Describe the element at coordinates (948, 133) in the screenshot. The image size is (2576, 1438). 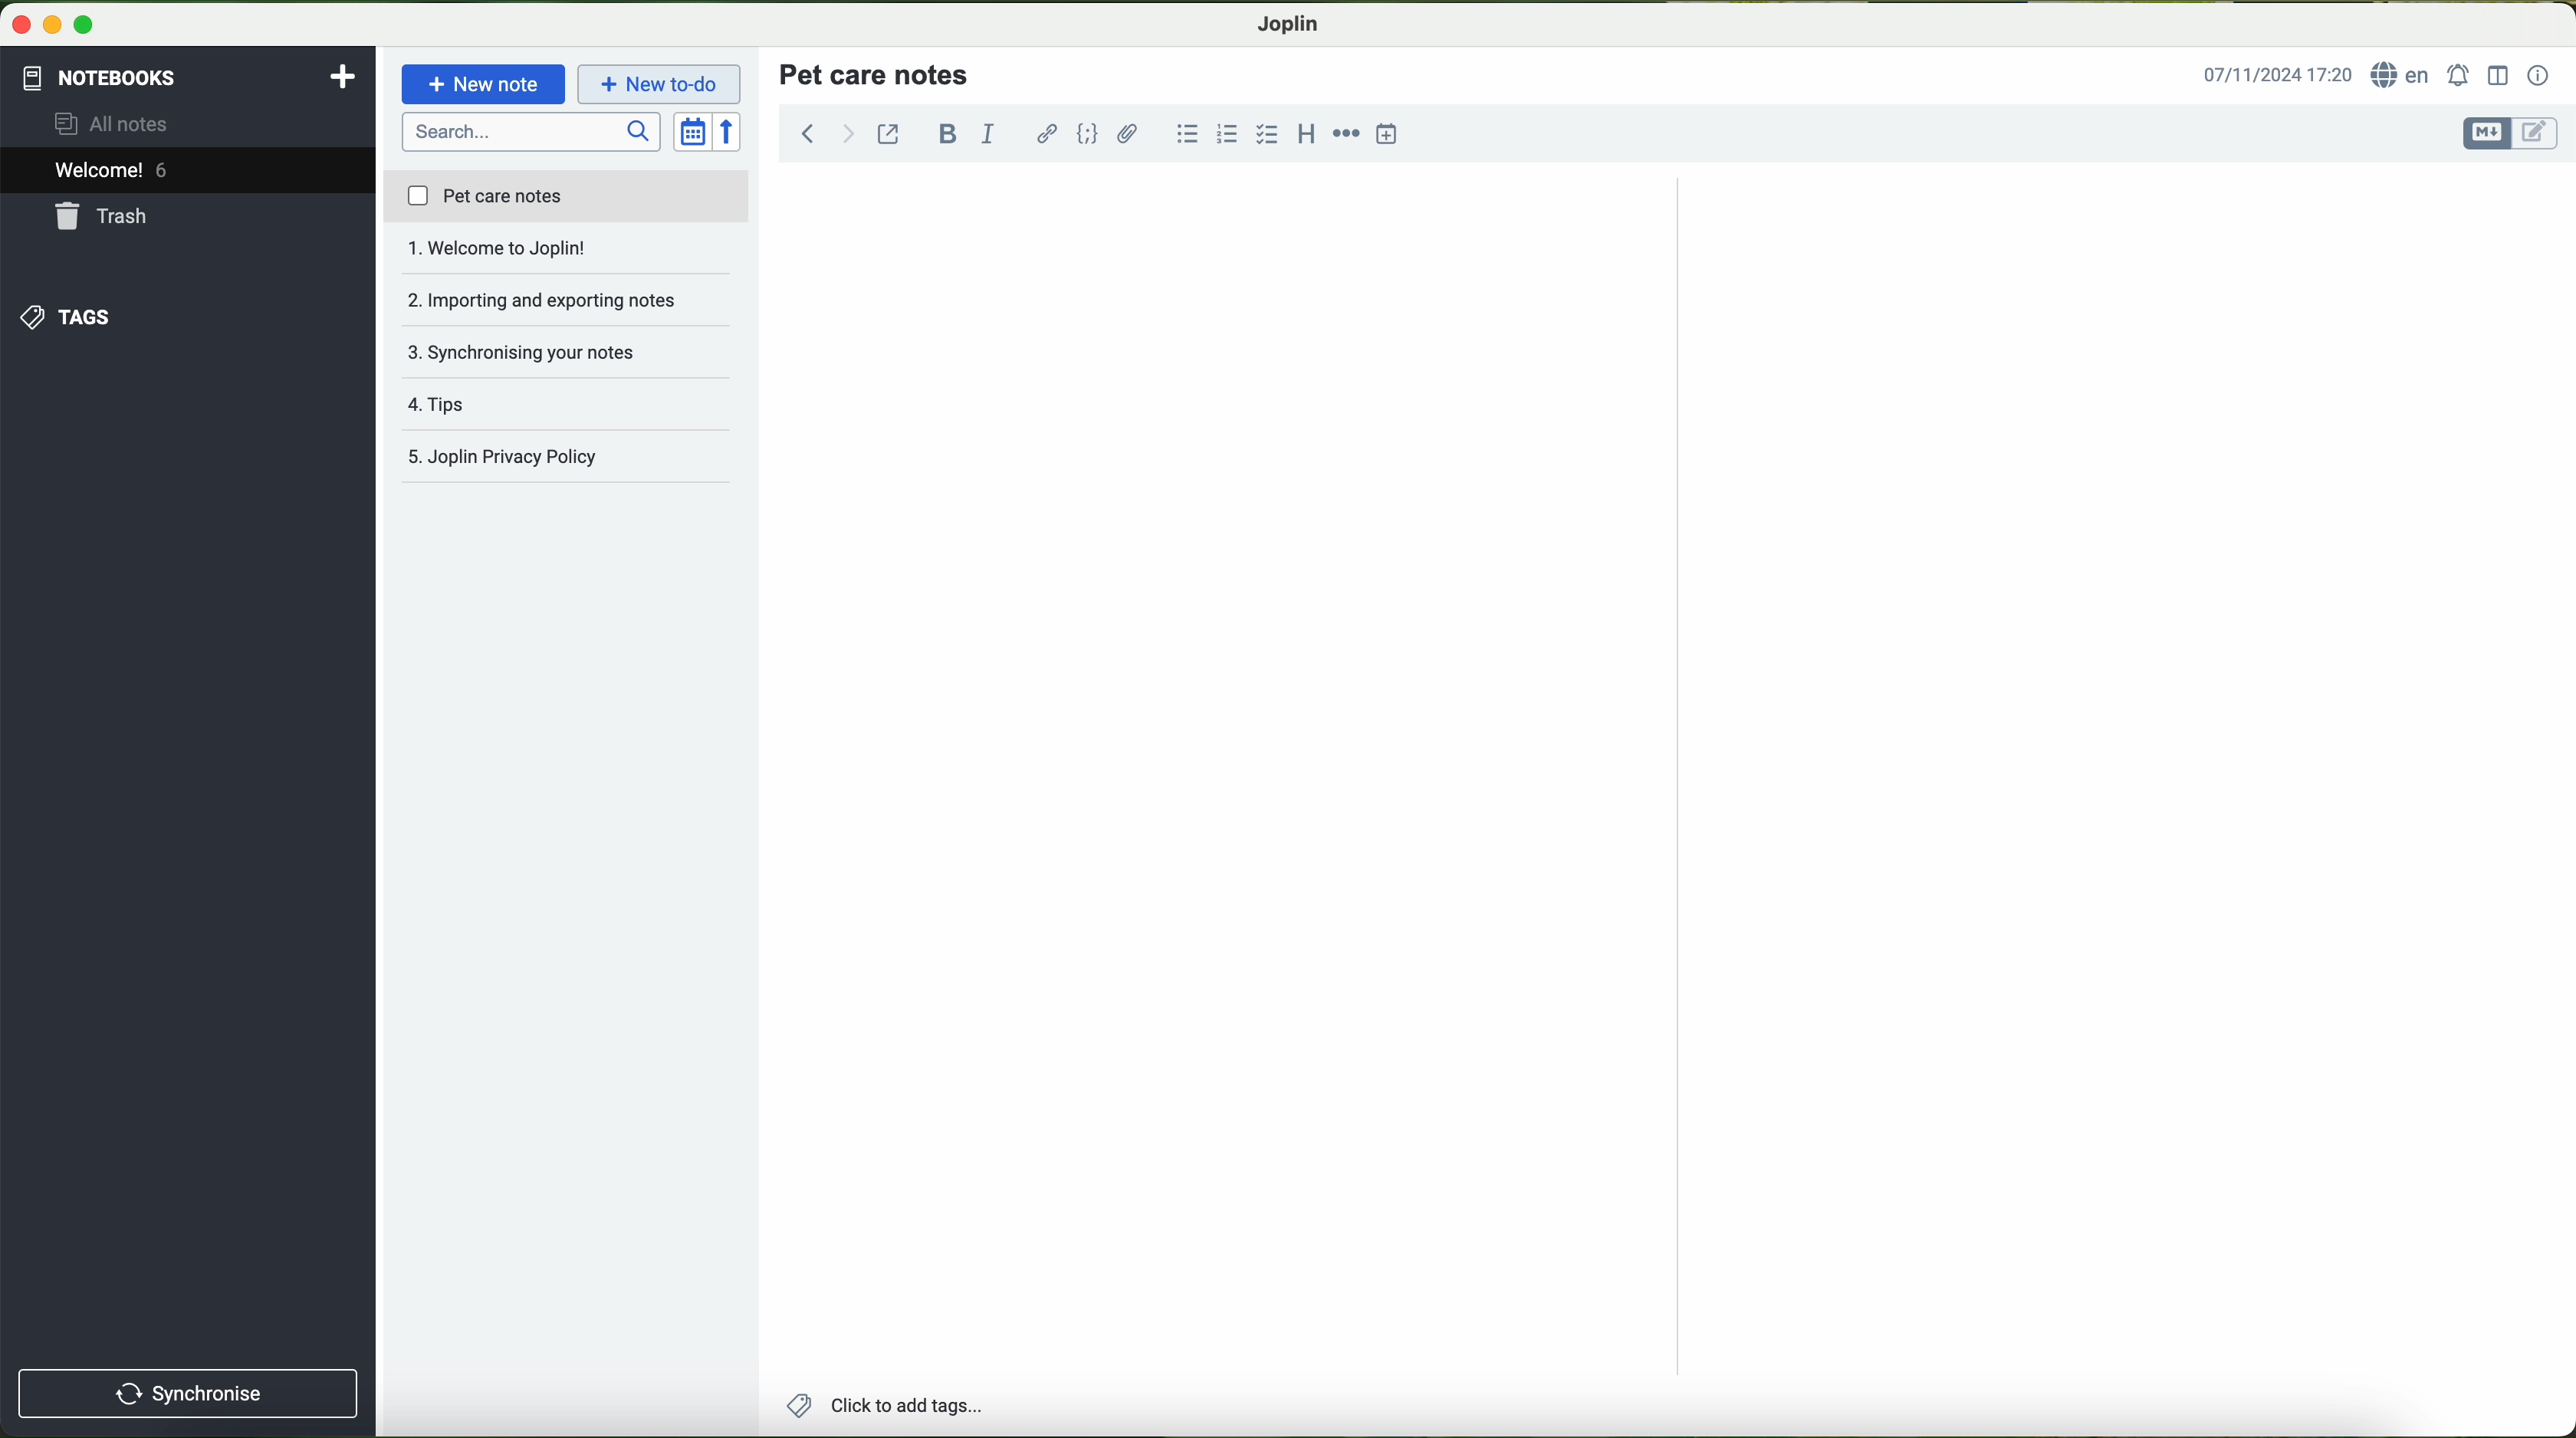
I see `bold` at that location.